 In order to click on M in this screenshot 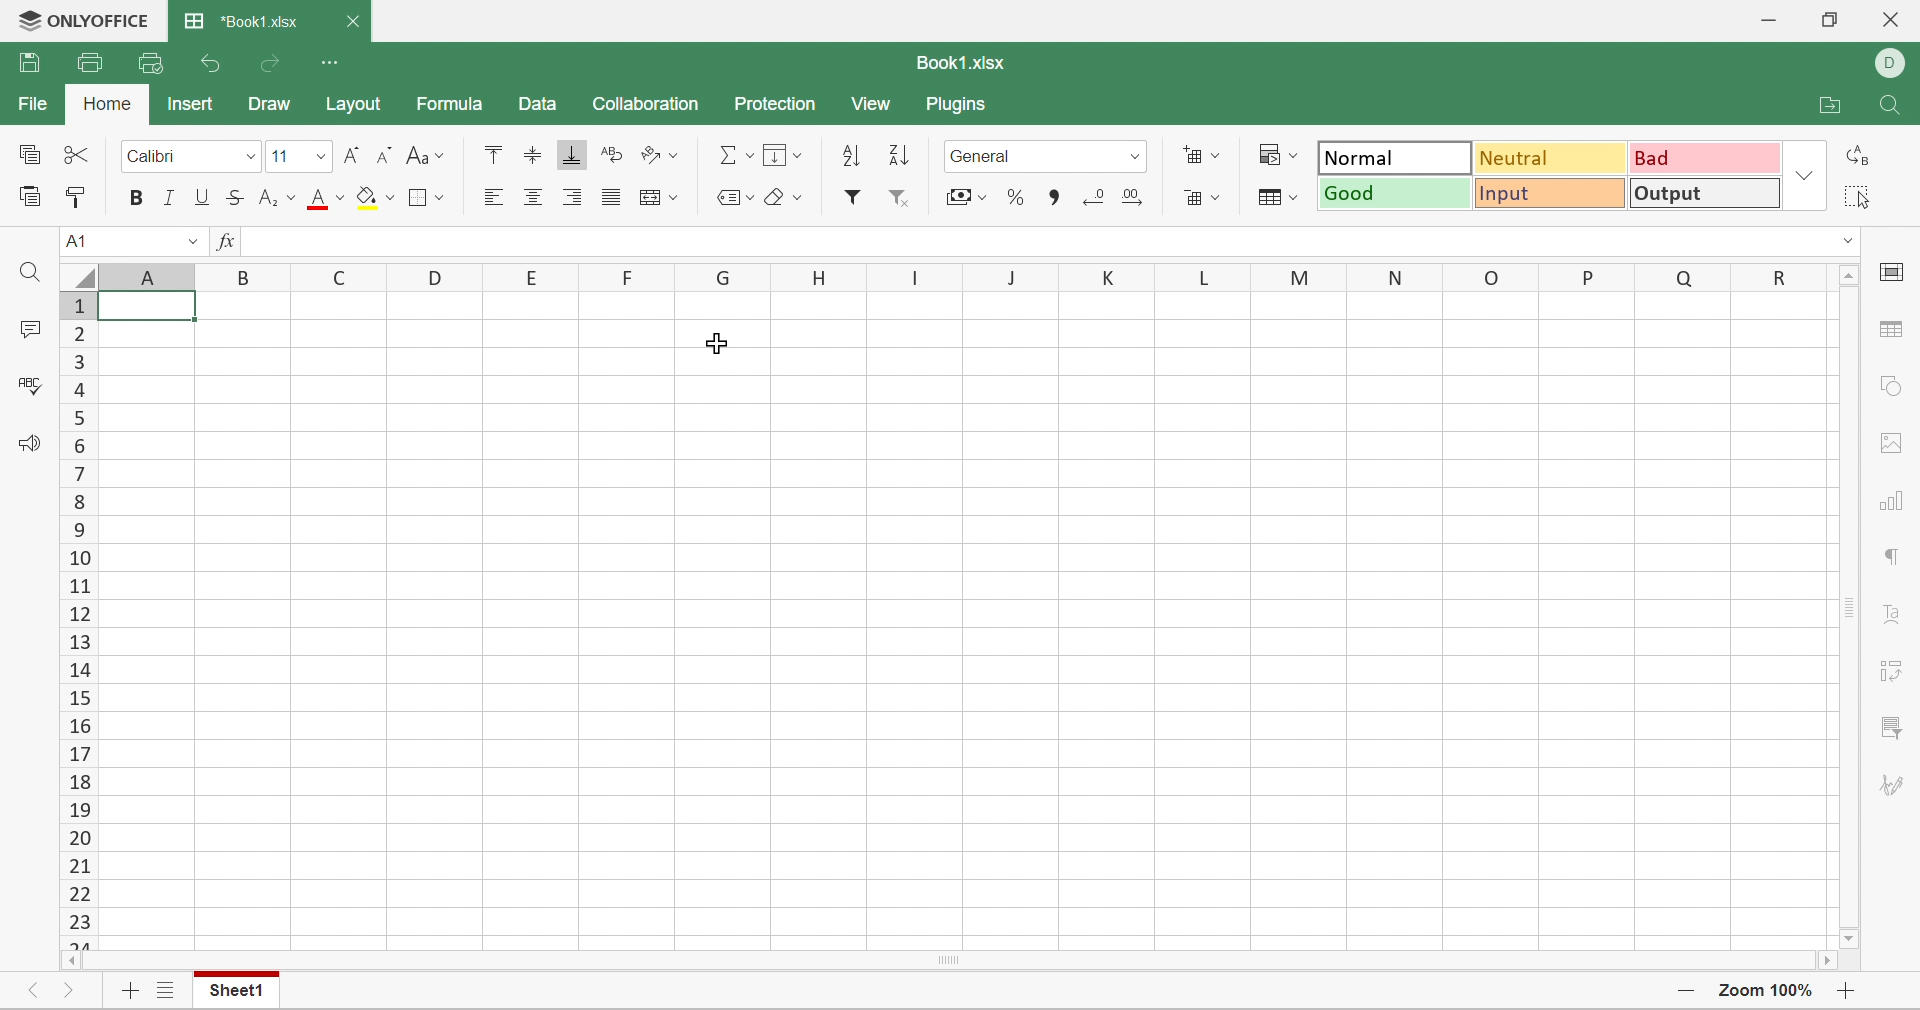, I will do `click(1285, 275)`.